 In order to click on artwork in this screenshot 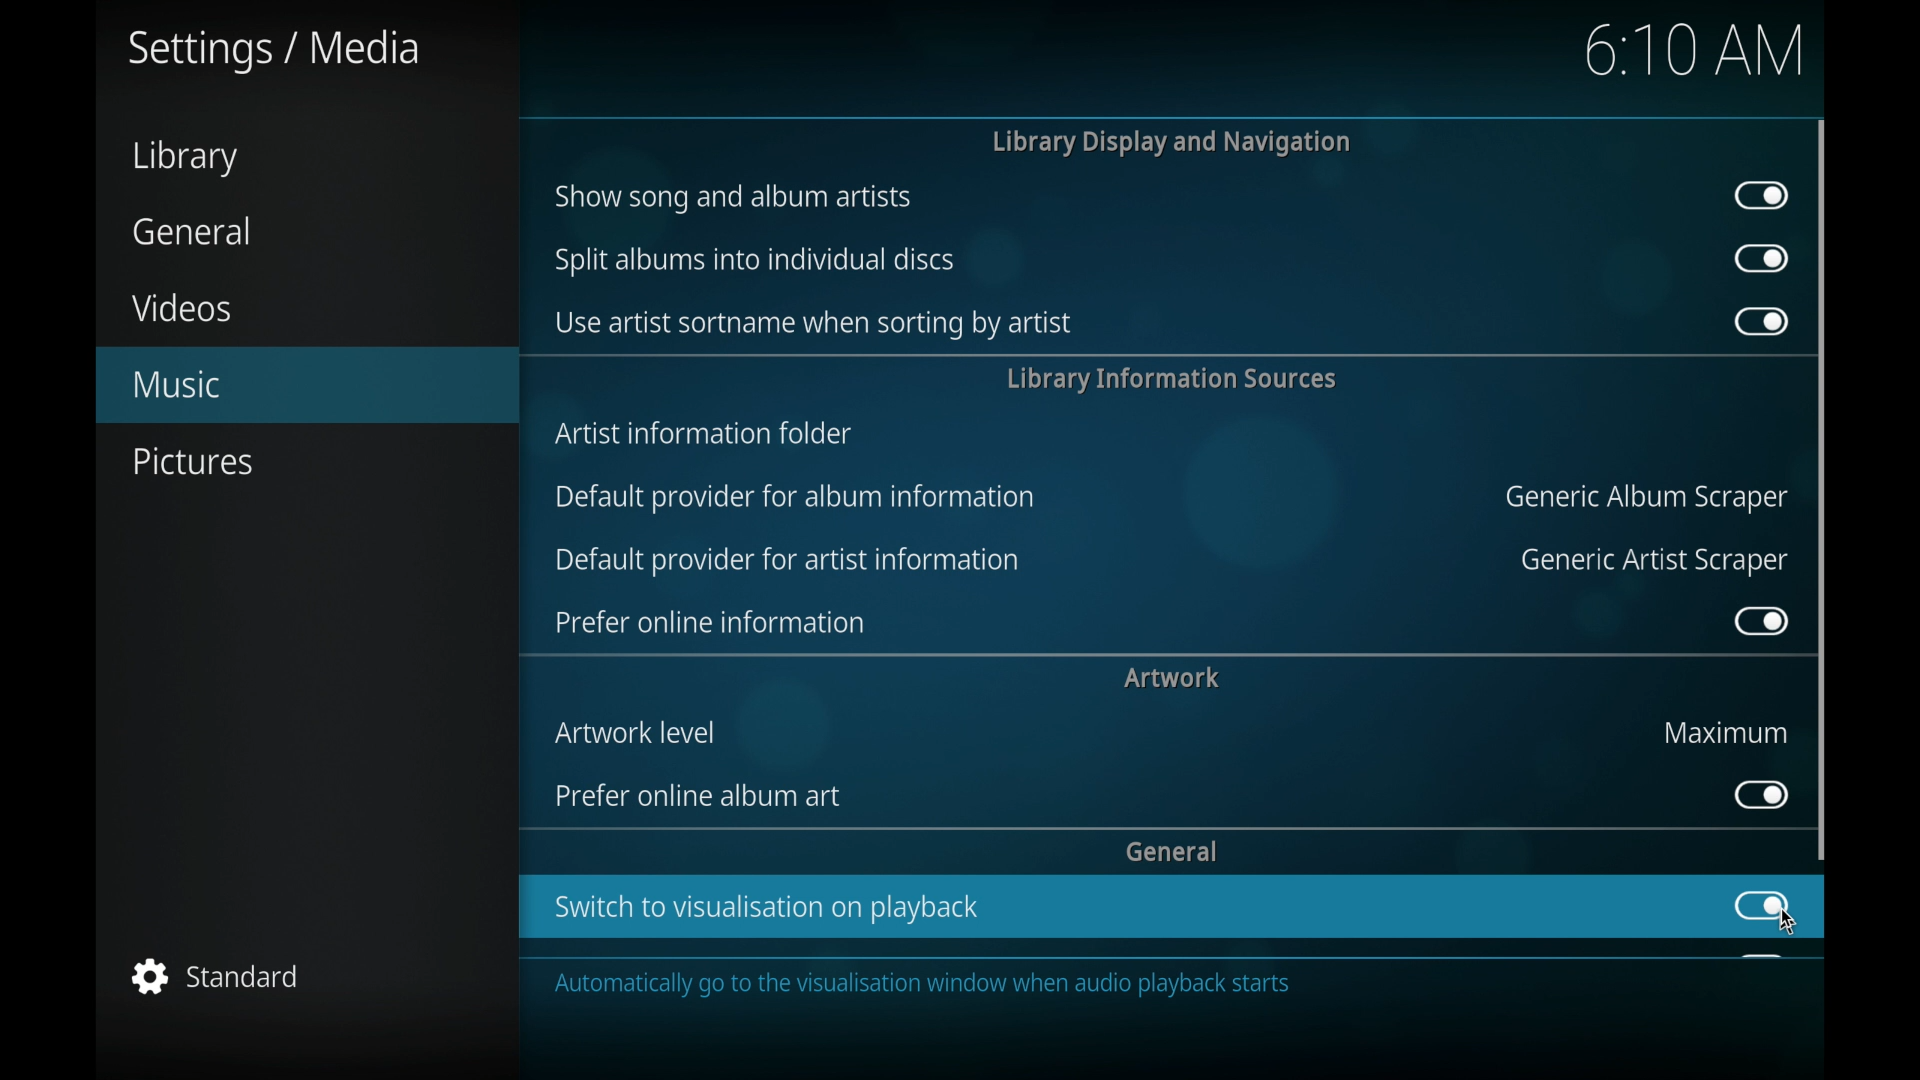, I will do `click(1172, 677)`.